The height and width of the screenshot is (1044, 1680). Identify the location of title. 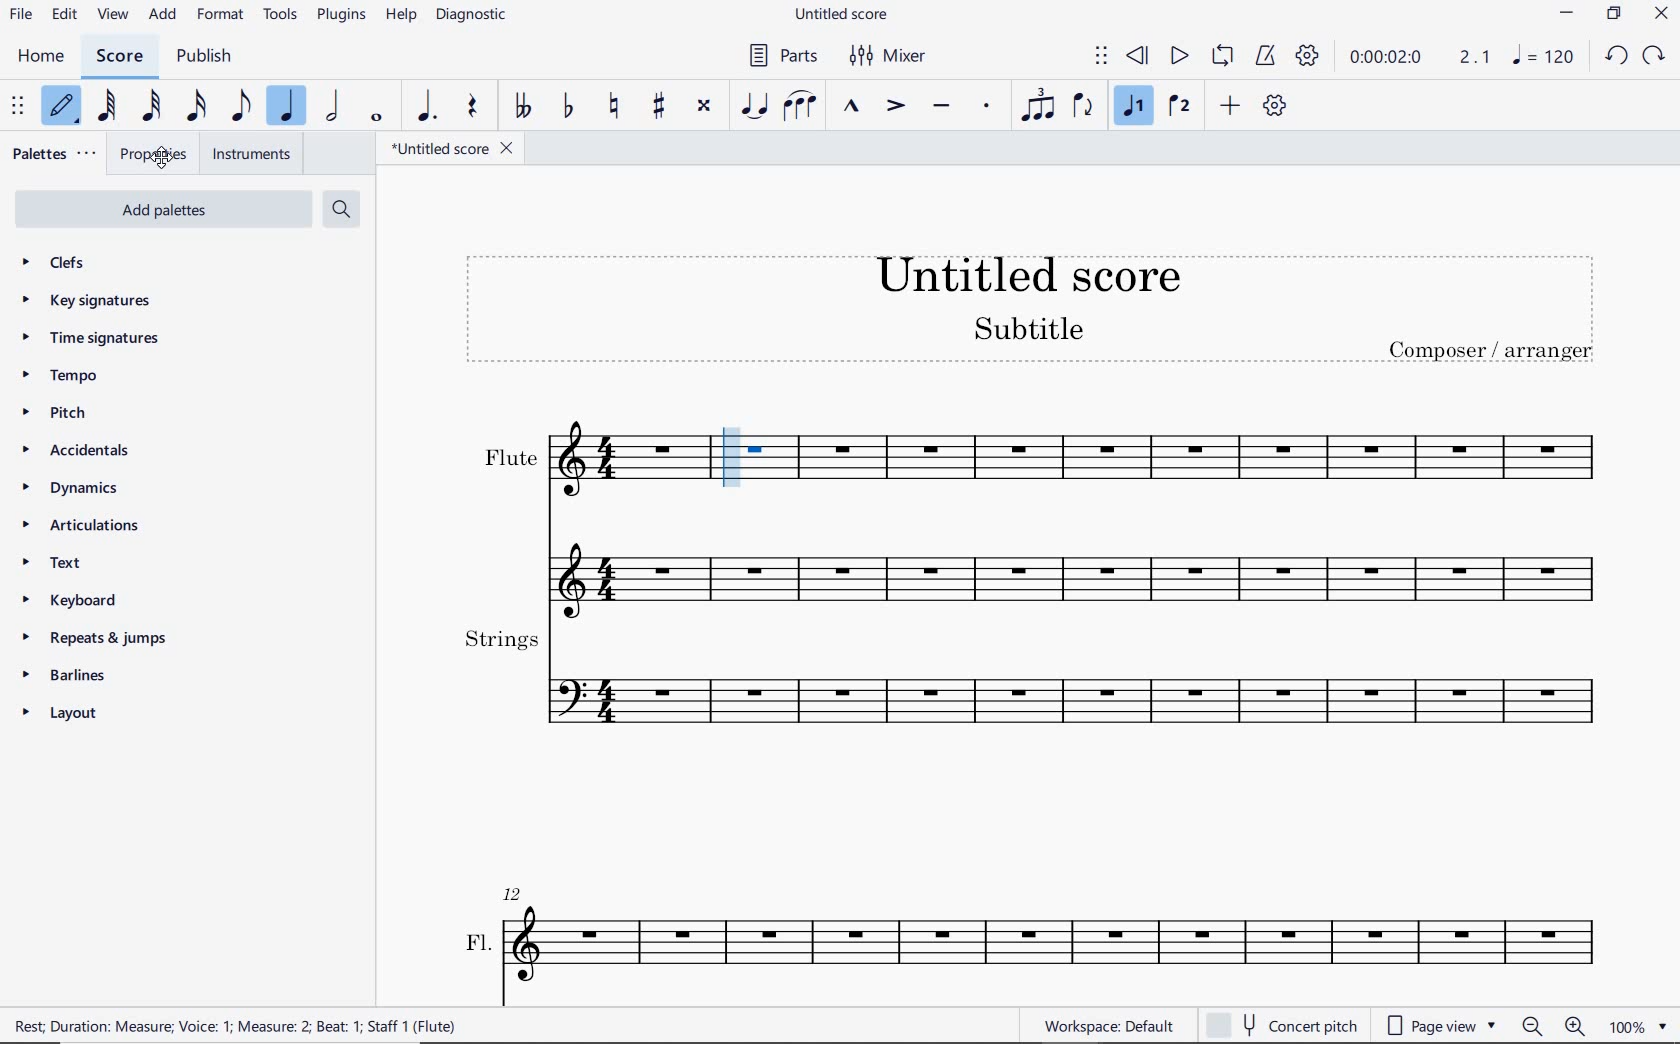
(1031, 310).